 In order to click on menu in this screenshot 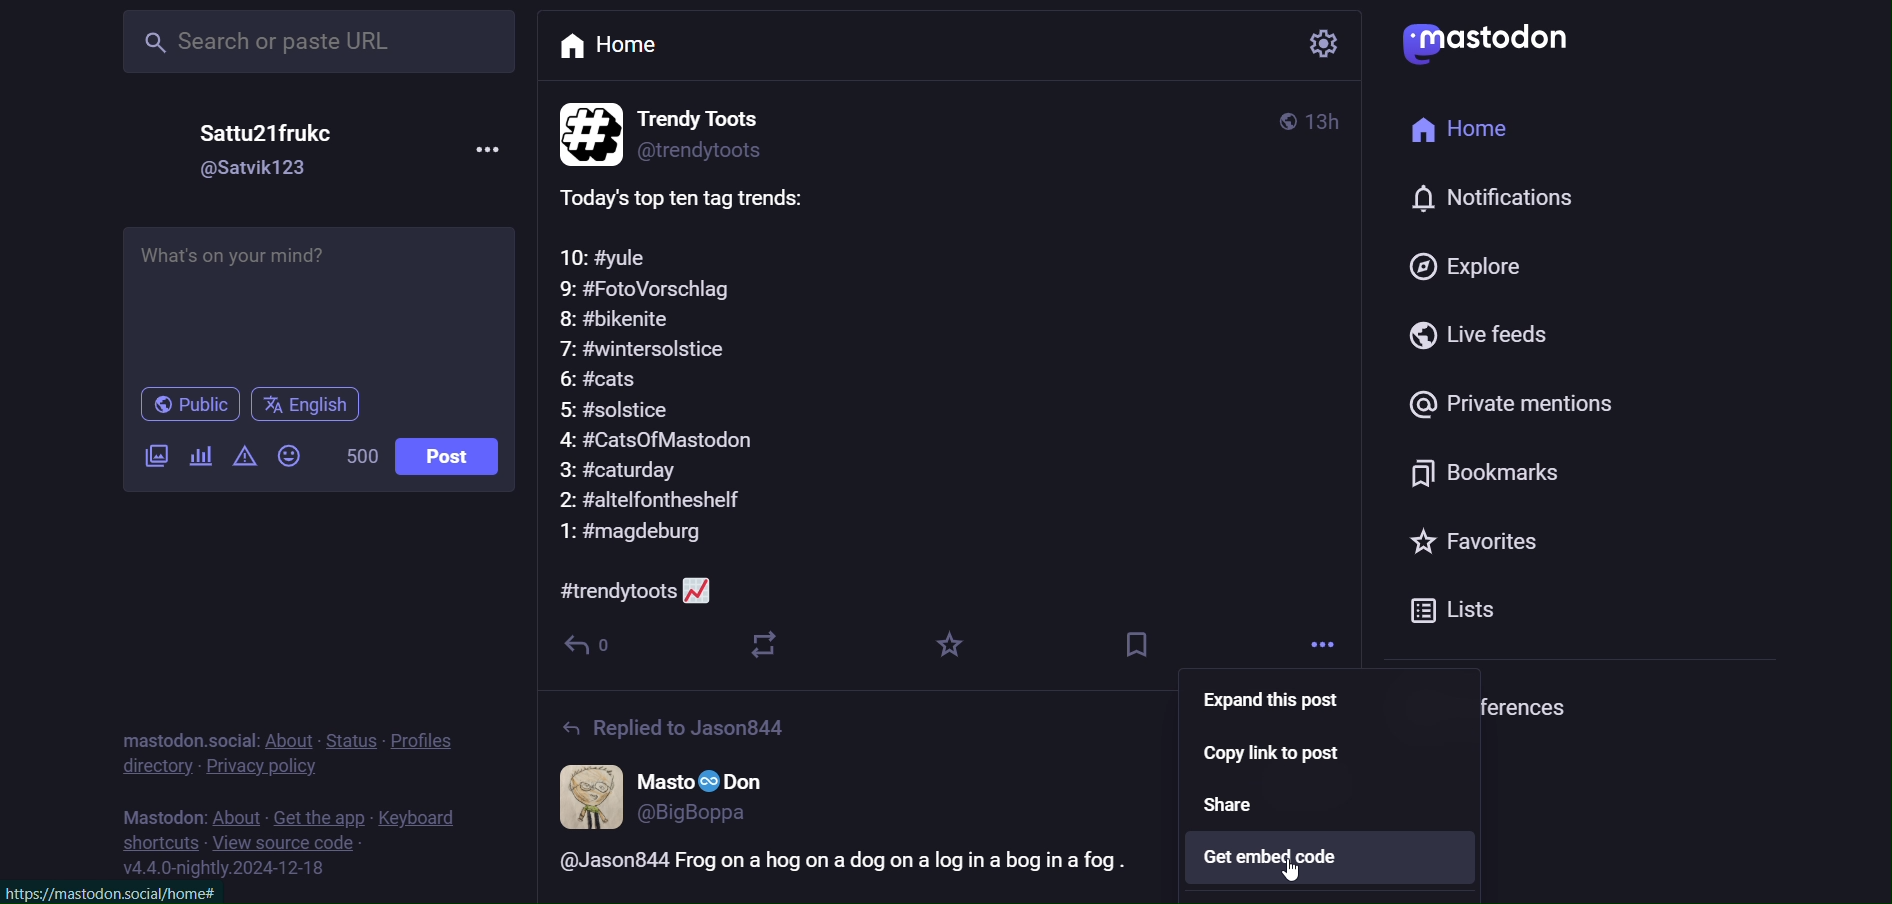, I will do `click(481, 147)`.